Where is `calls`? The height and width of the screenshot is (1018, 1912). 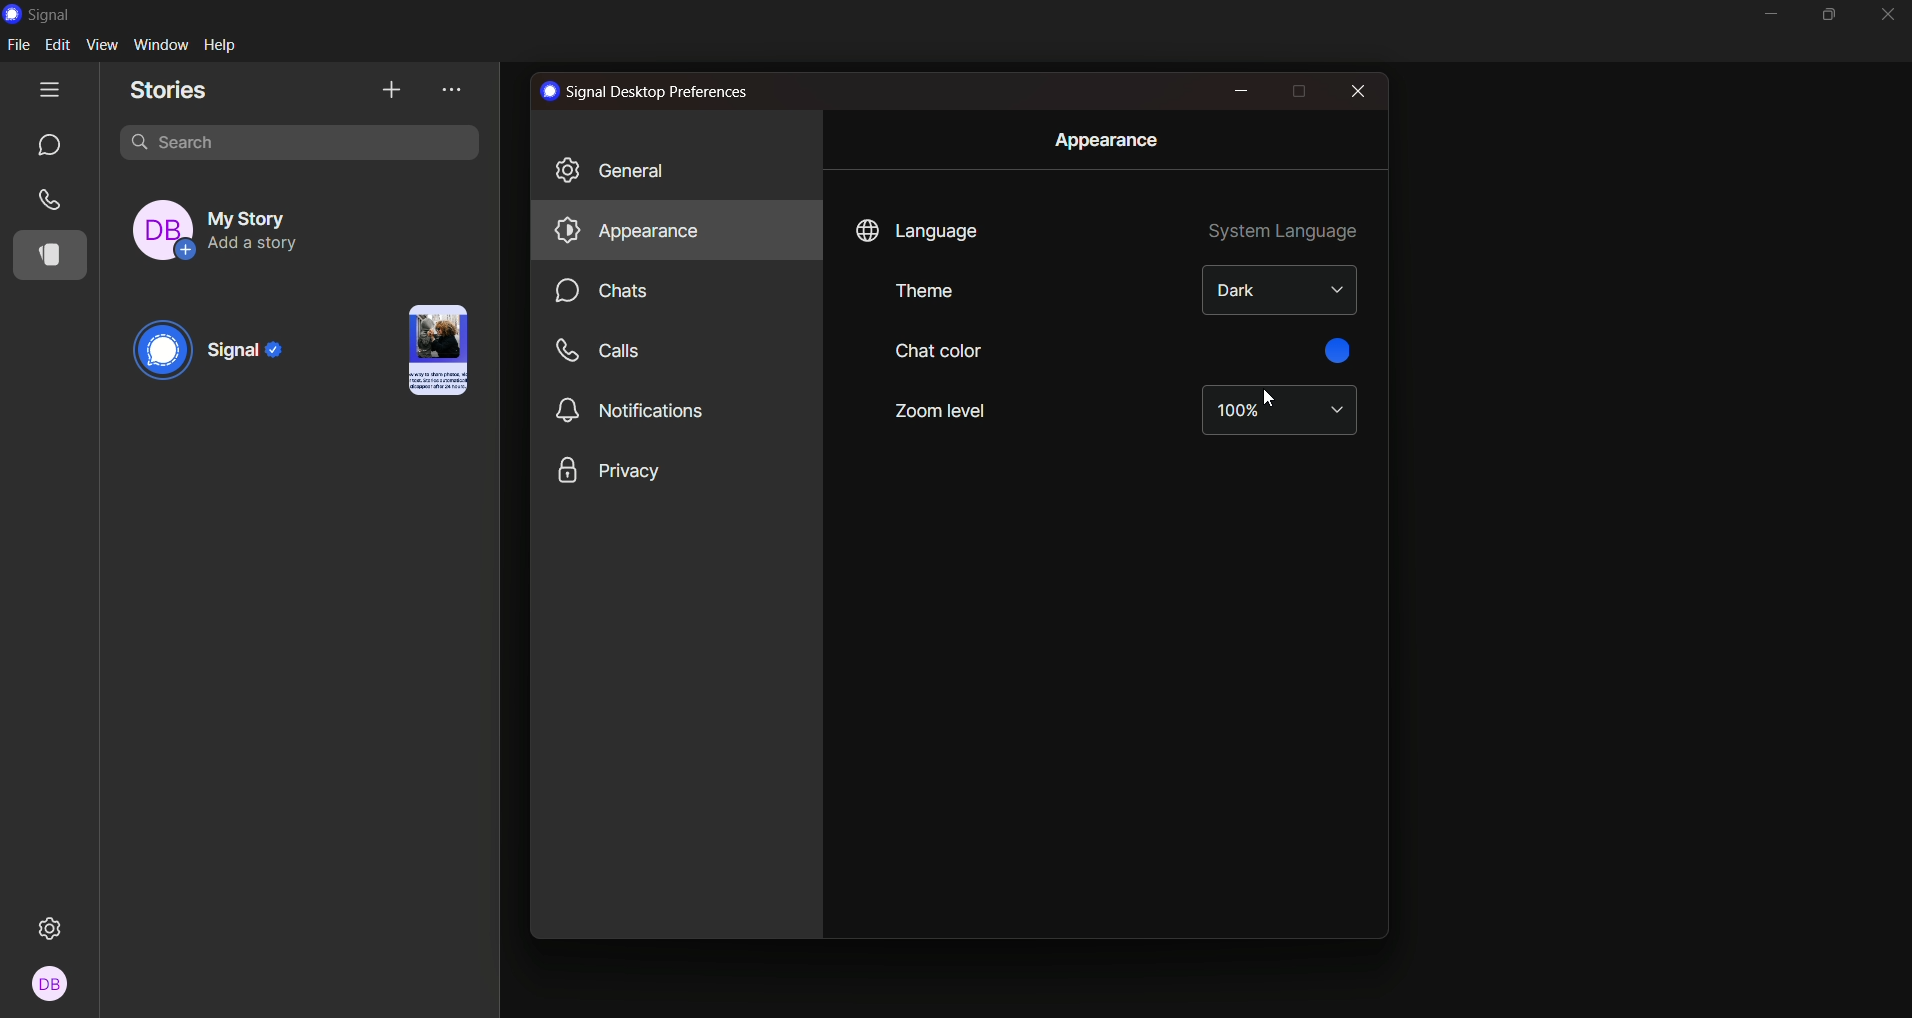 calls is located at coordinates (51, 200).